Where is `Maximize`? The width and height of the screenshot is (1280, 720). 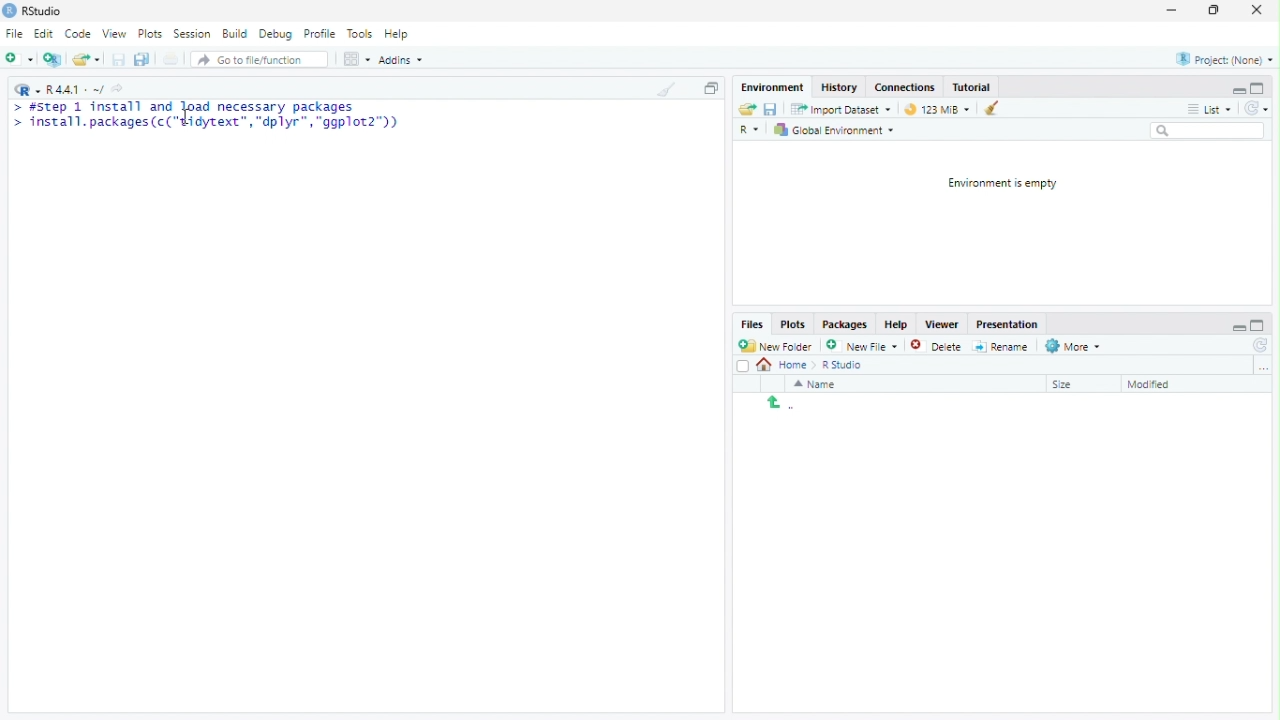
Maximize is located at coordinates (1257, 88).